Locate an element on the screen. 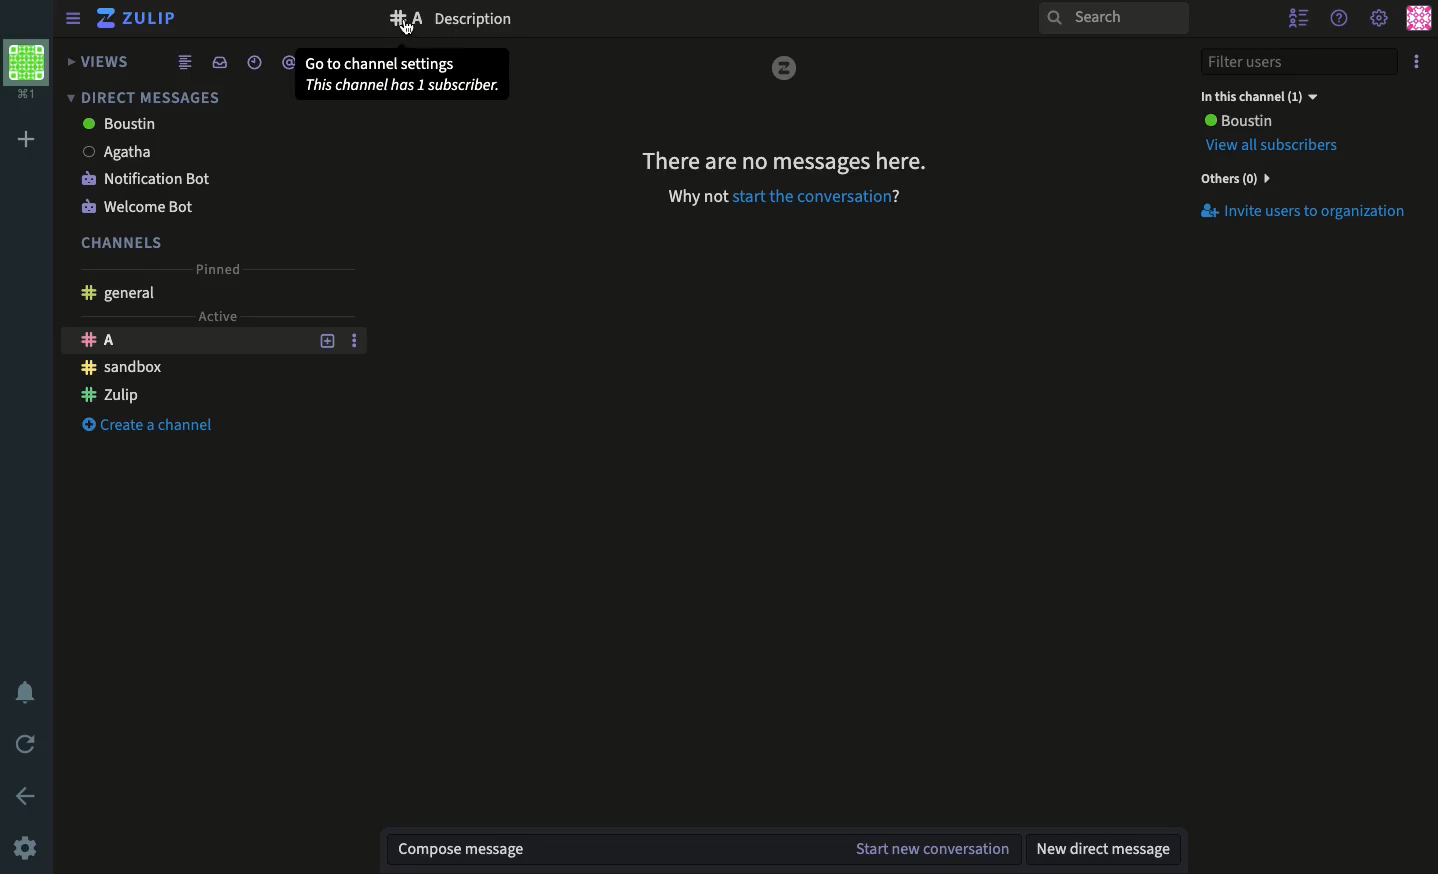 This screenshot has height=874, width=1438. Help is located at coordinates (1340, 18).